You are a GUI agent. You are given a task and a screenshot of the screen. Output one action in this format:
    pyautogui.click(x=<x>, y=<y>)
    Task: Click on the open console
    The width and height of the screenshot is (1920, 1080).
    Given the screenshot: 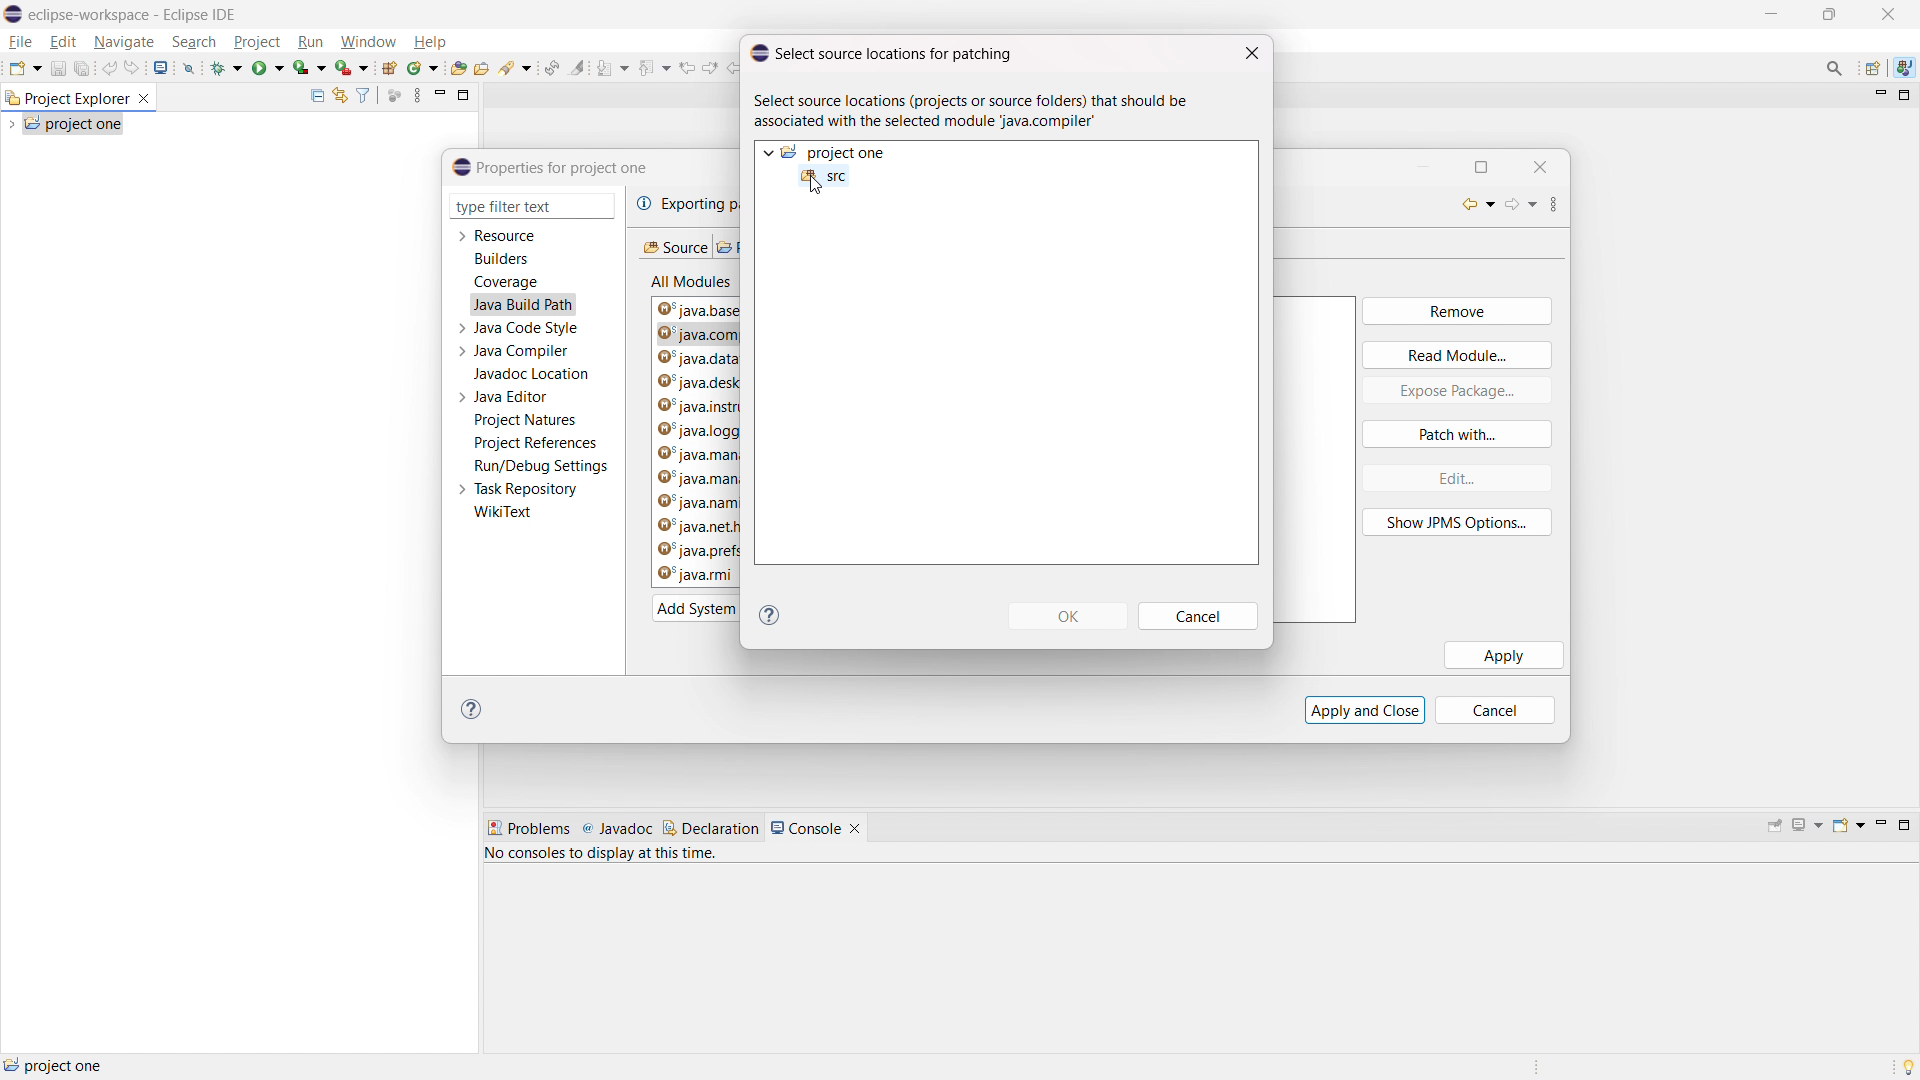 What is the action you would take?
    pyautogui.click(x=1848, y=825)
    